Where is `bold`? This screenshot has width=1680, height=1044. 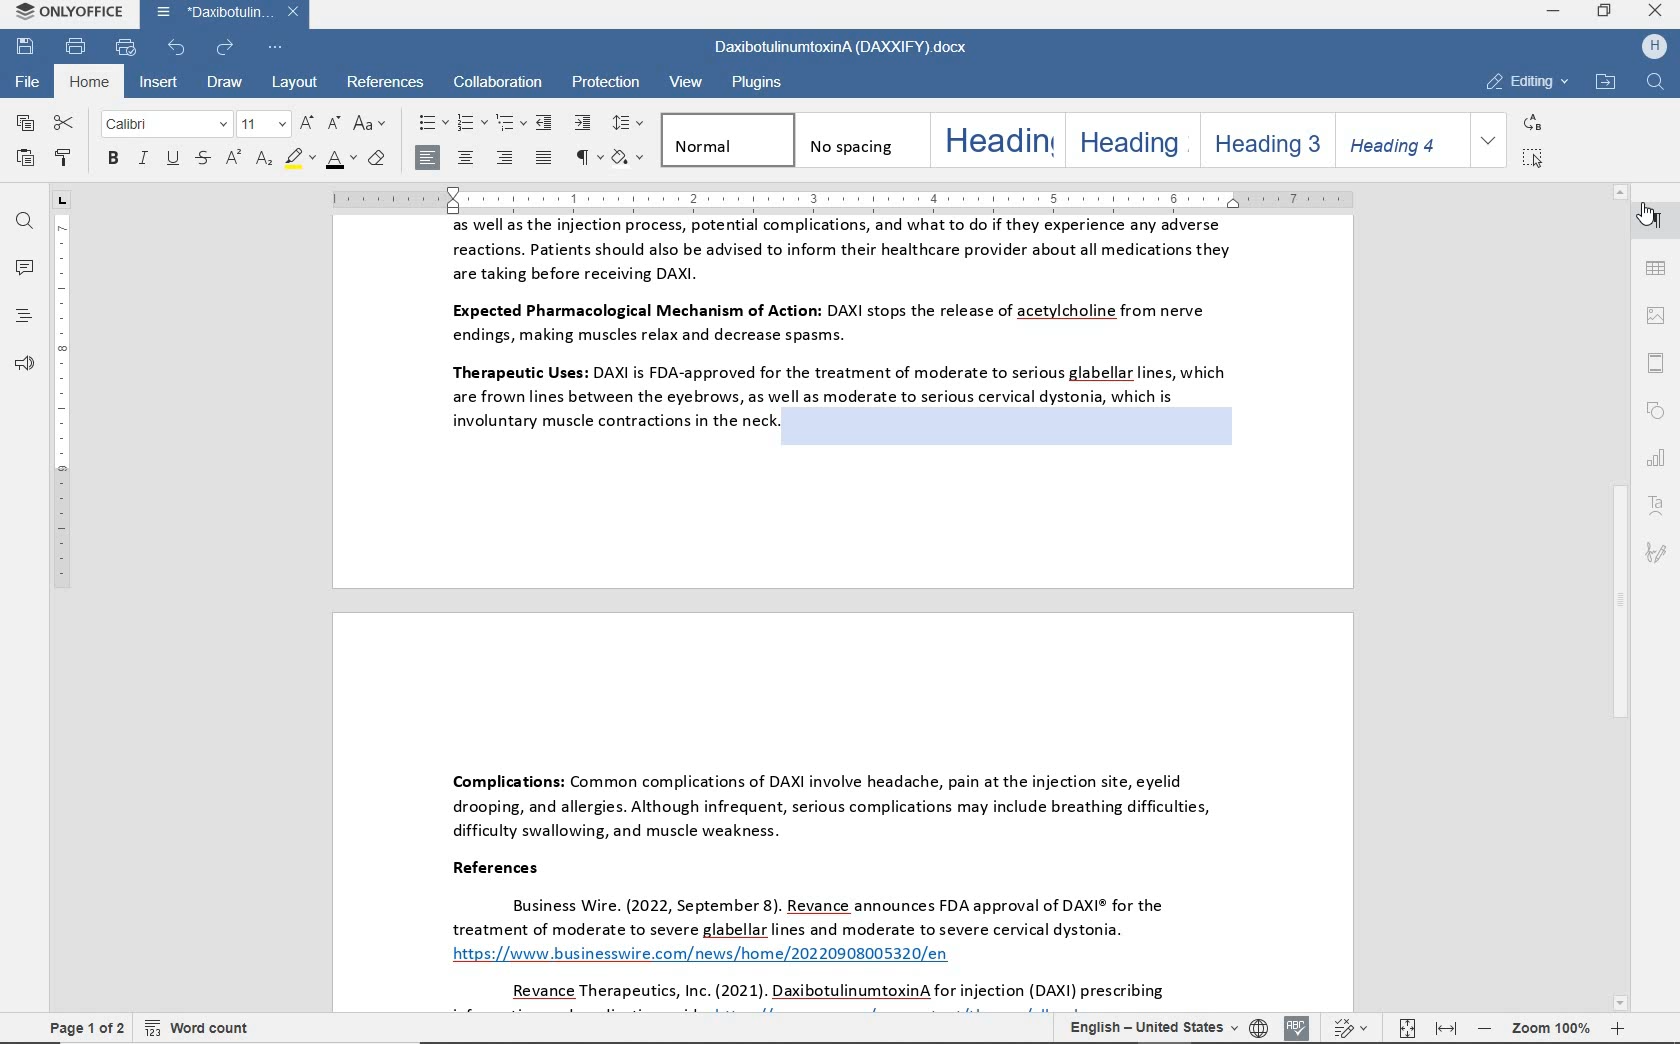 bold is located at coordinates (112, 160).